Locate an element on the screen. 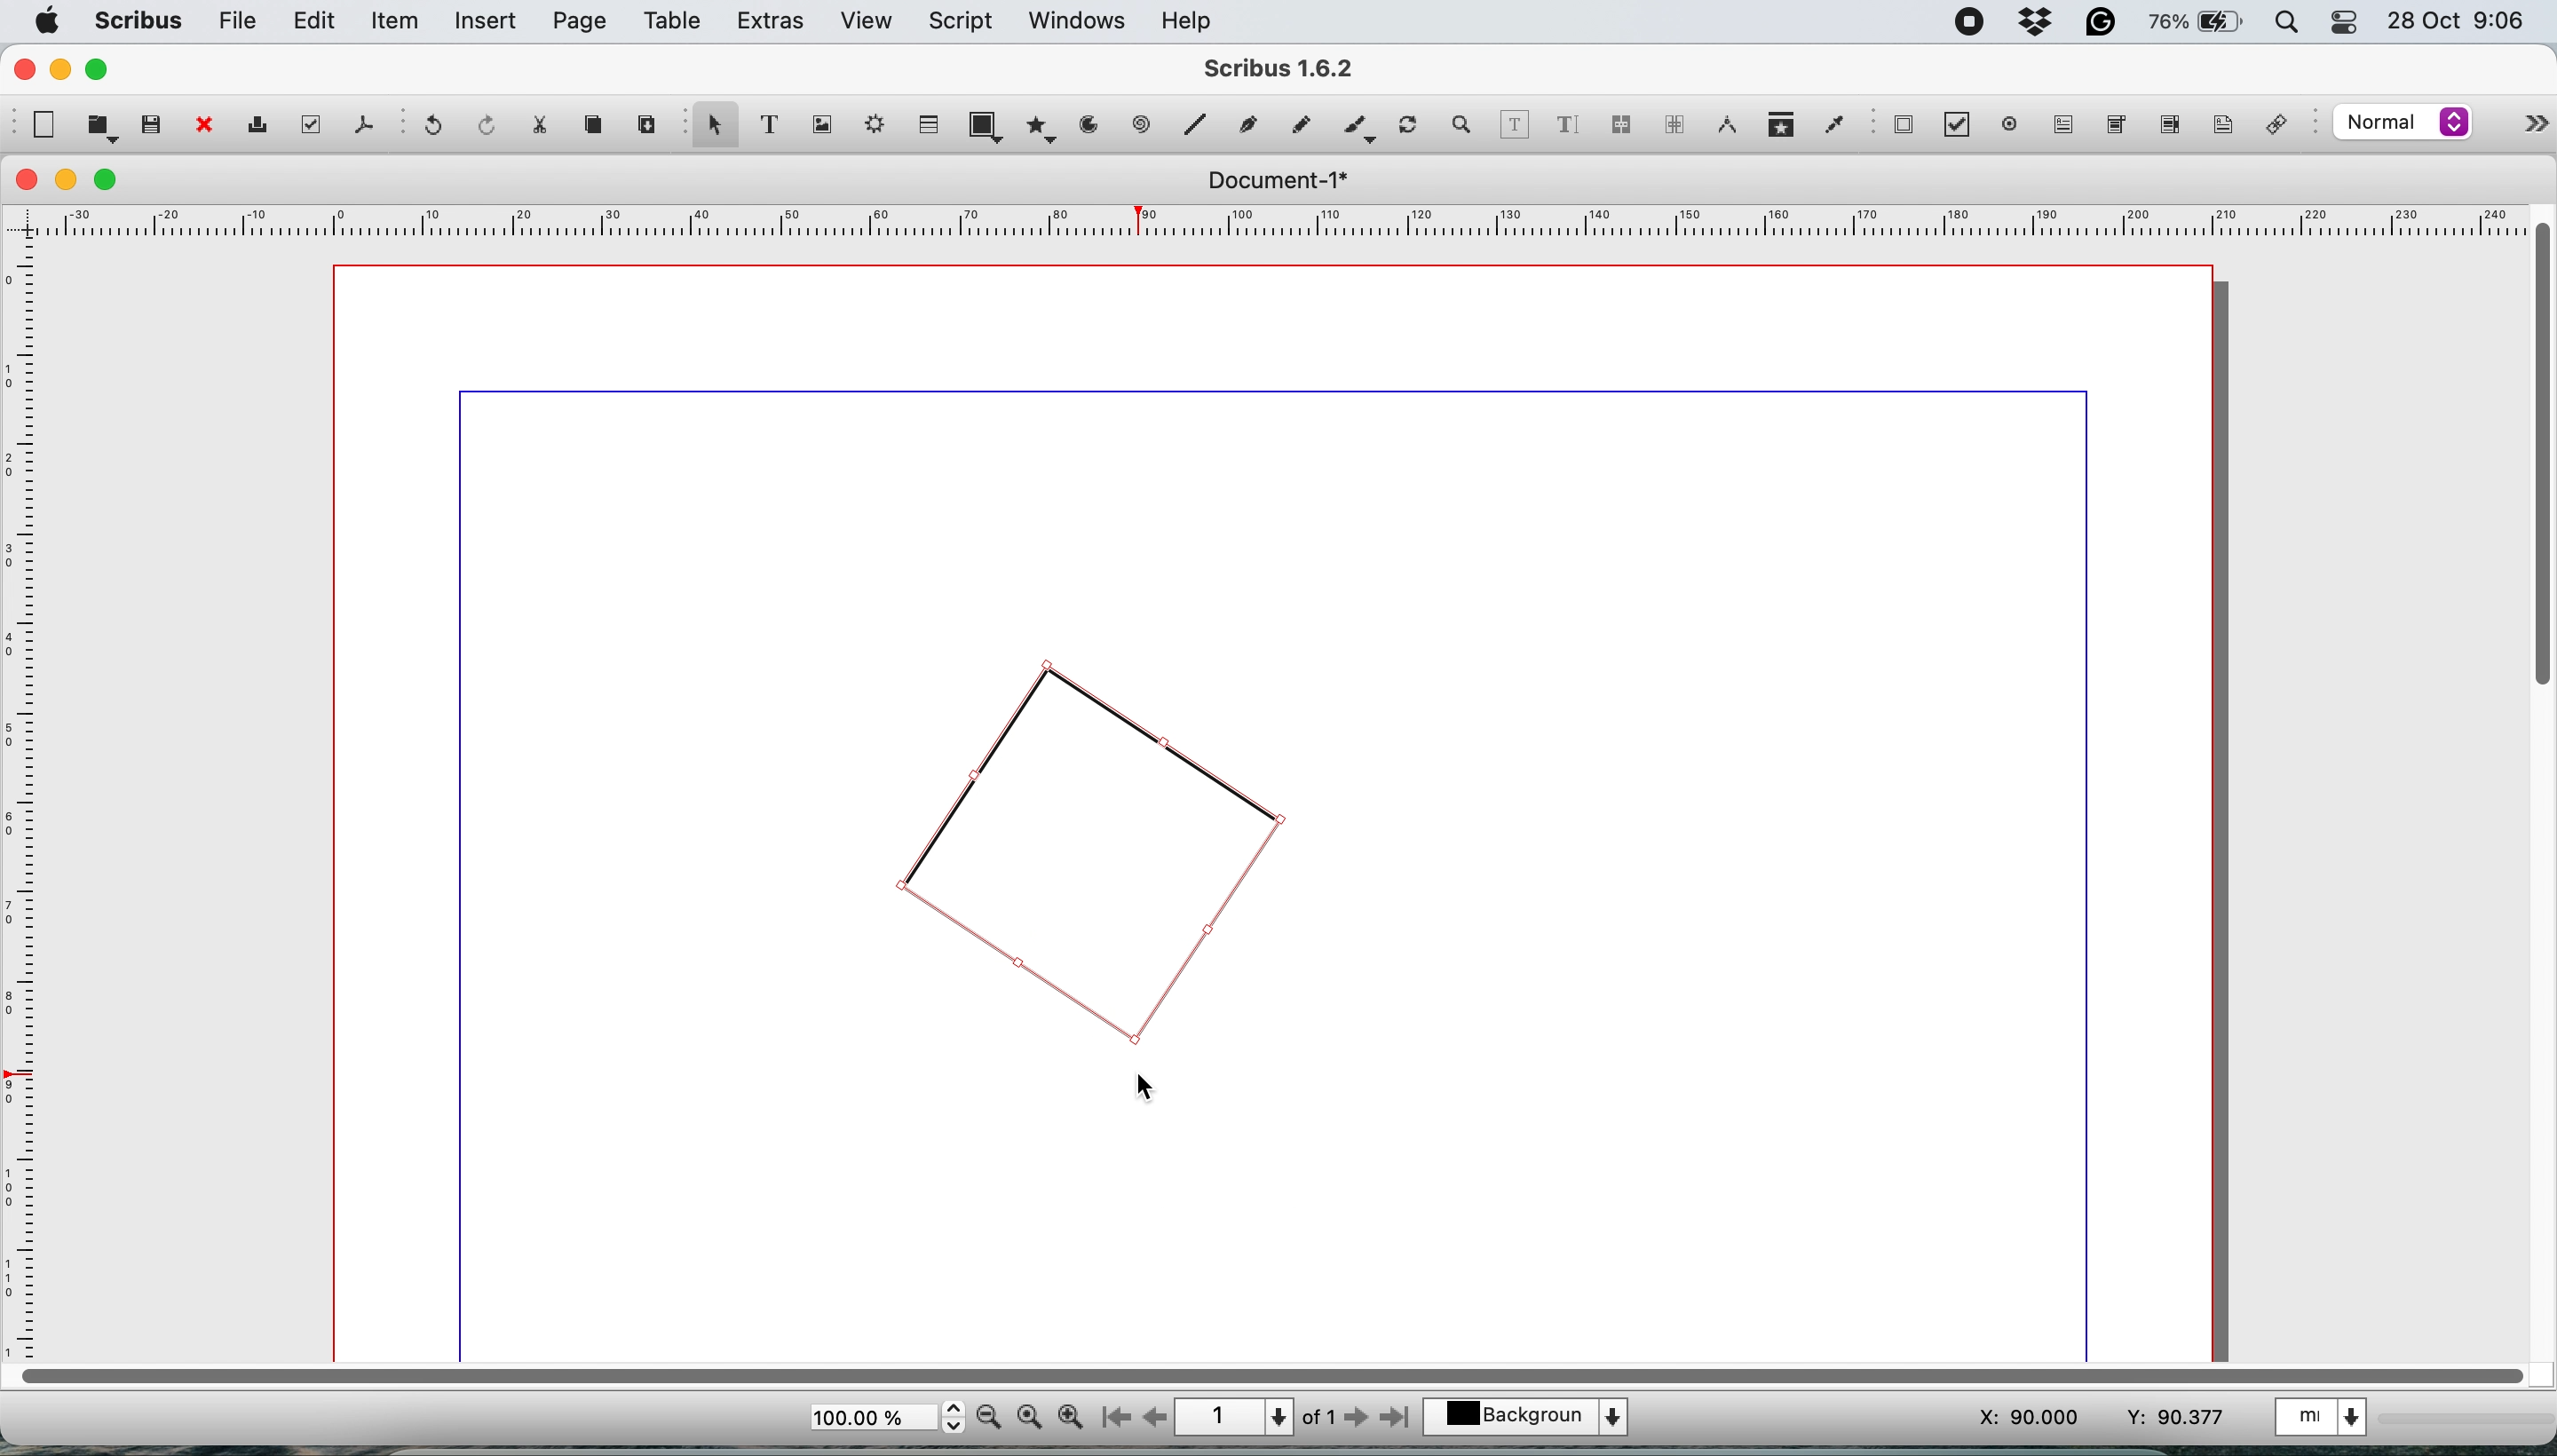 The width and height of the screenshot is (2557, 1456). page 1 of 1 is located at coordinates (1256, 1415).